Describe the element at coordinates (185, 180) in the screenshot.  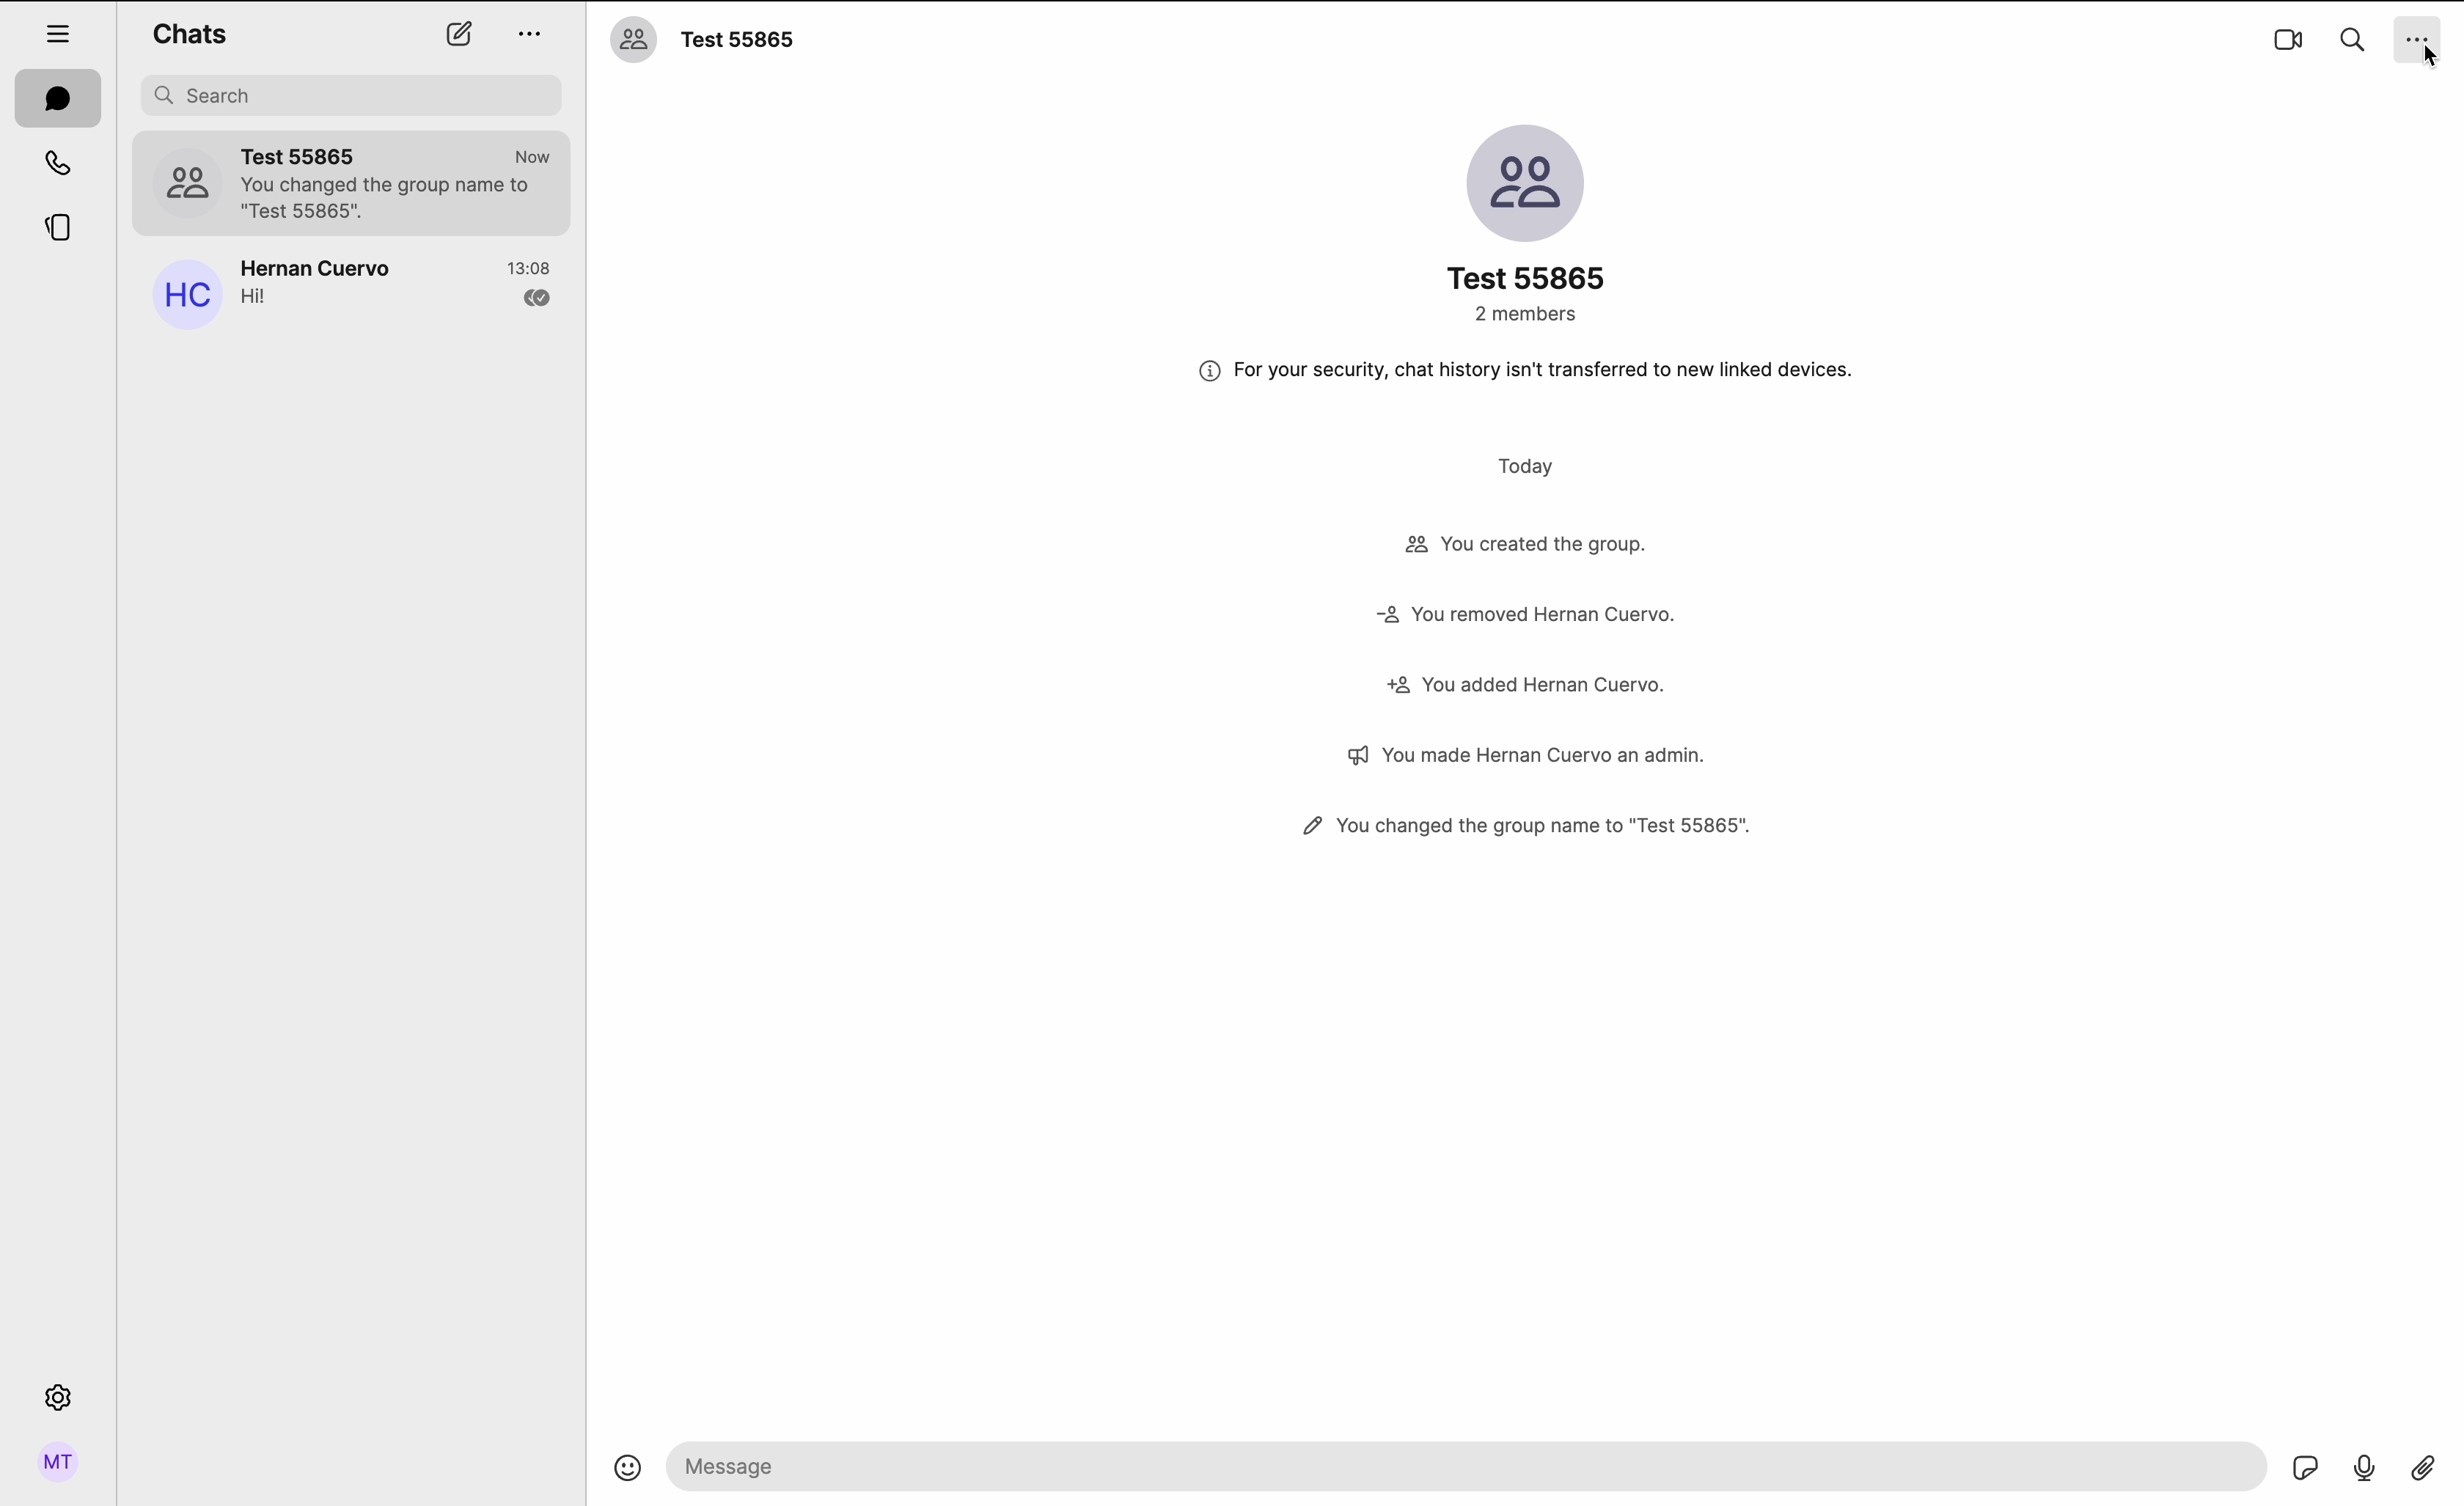
I see `profile picture` at that location.